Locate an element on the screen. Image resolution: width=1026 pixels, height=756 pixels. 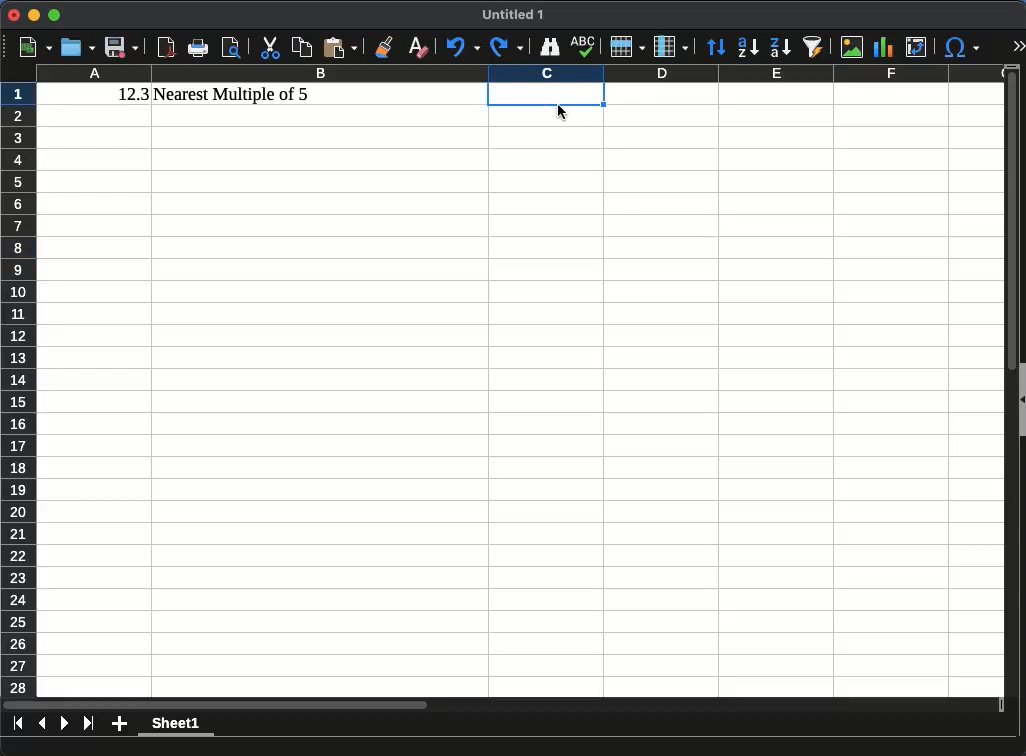
chart is located at coordinates (882, 47).